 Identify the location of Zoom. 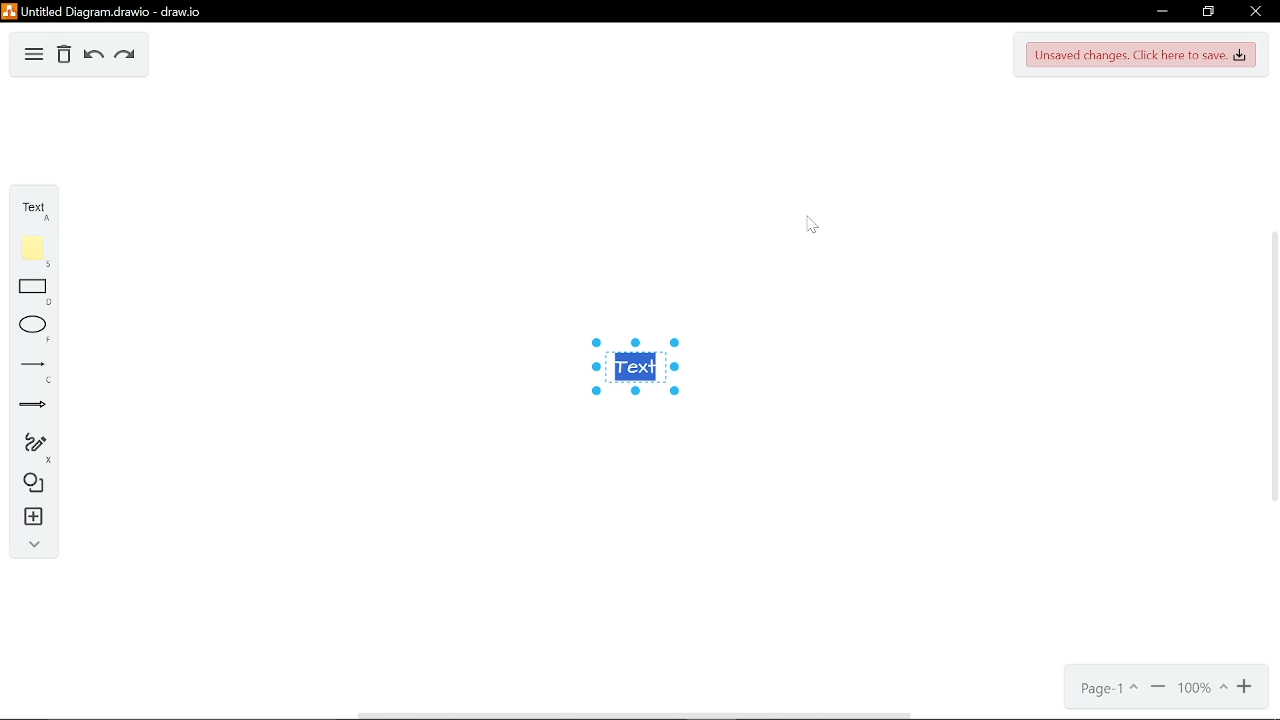
(1202, 689).